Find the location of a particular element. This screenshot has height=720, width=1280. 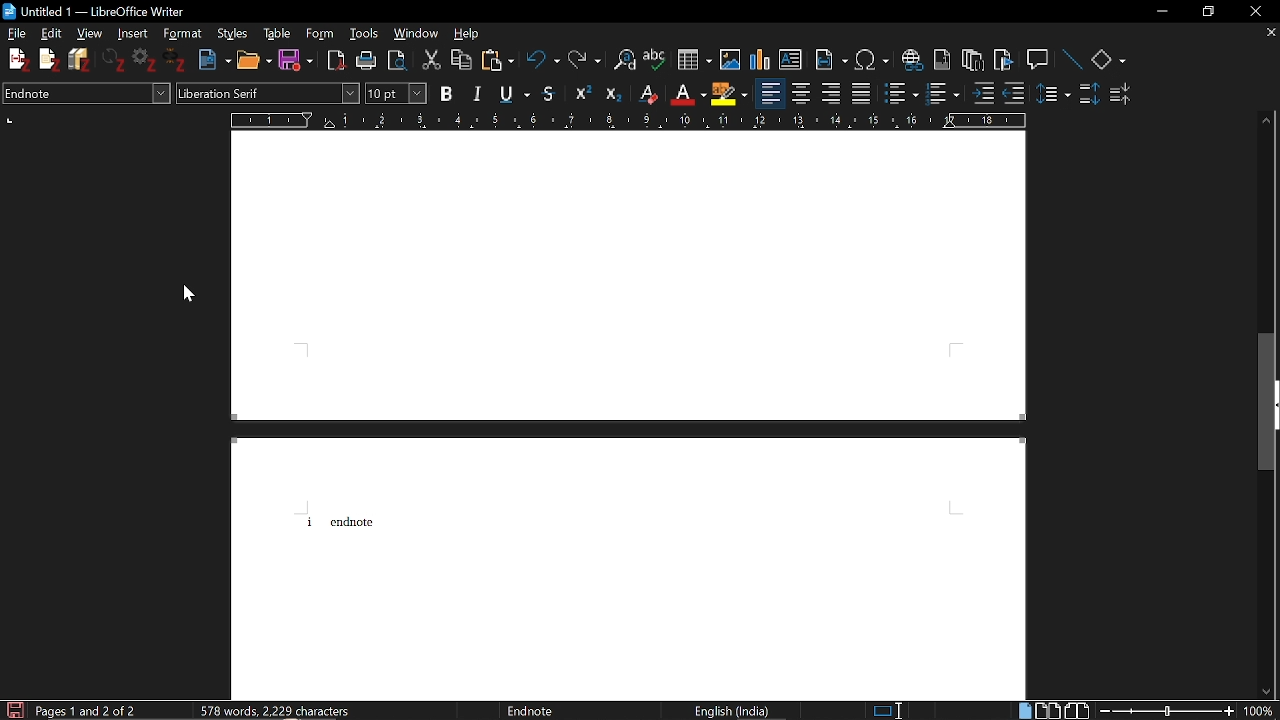

Vertical scrollbar is located at coordinates (1268, 411).